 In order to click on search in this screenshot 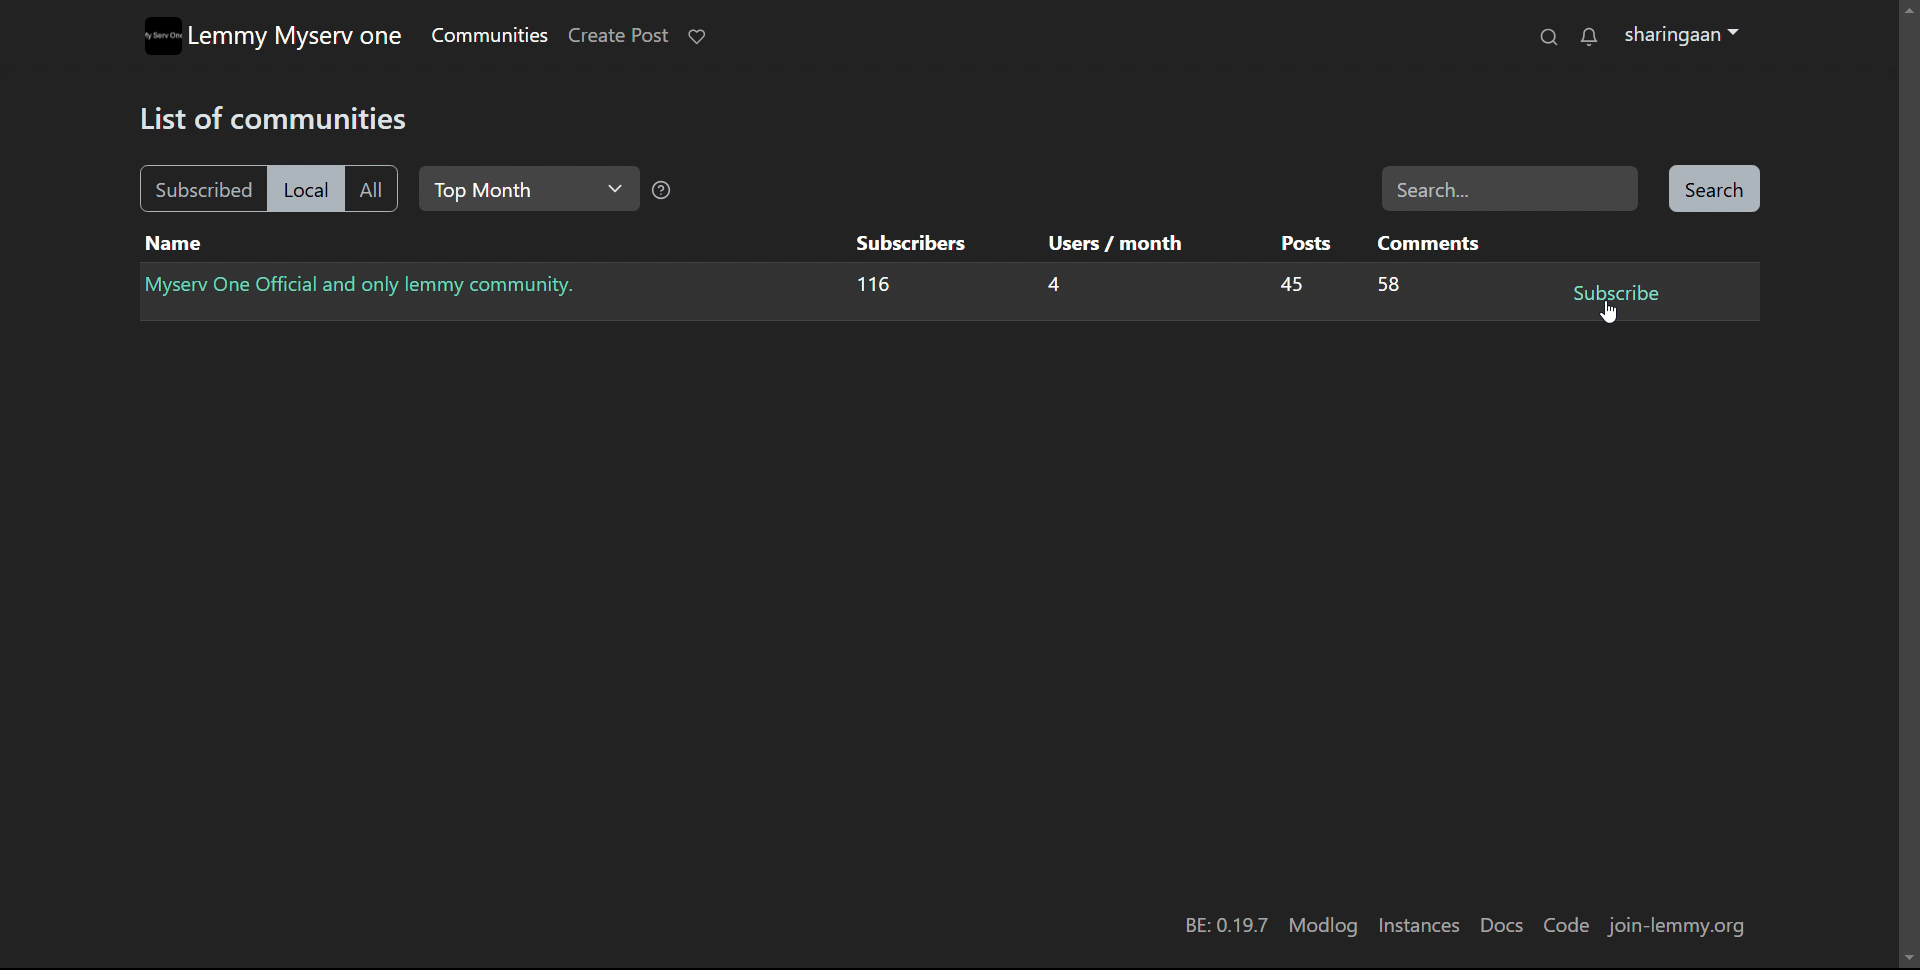, I will do `click(1713, 191)`.